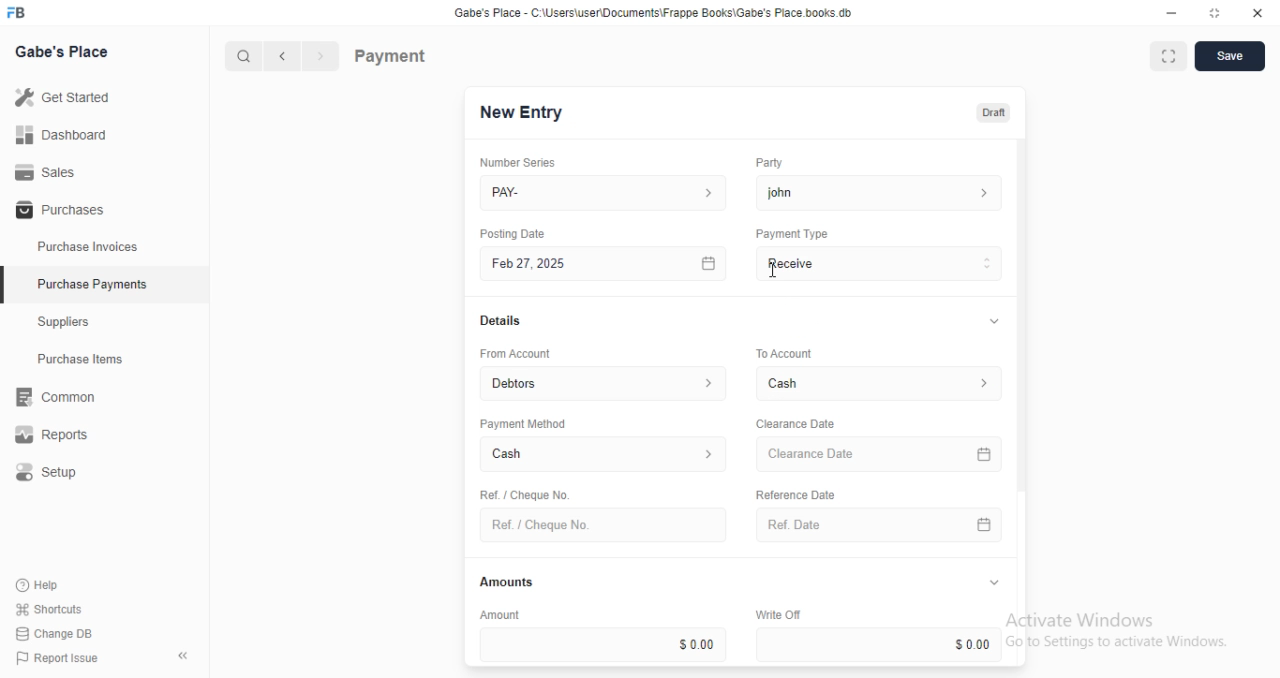 Image resolution: width=1280 pixels, height=678 pixels. What do you see at coordinates (498, 321) in the screenshot?
I see `Details` at bounding box center [498, 321].